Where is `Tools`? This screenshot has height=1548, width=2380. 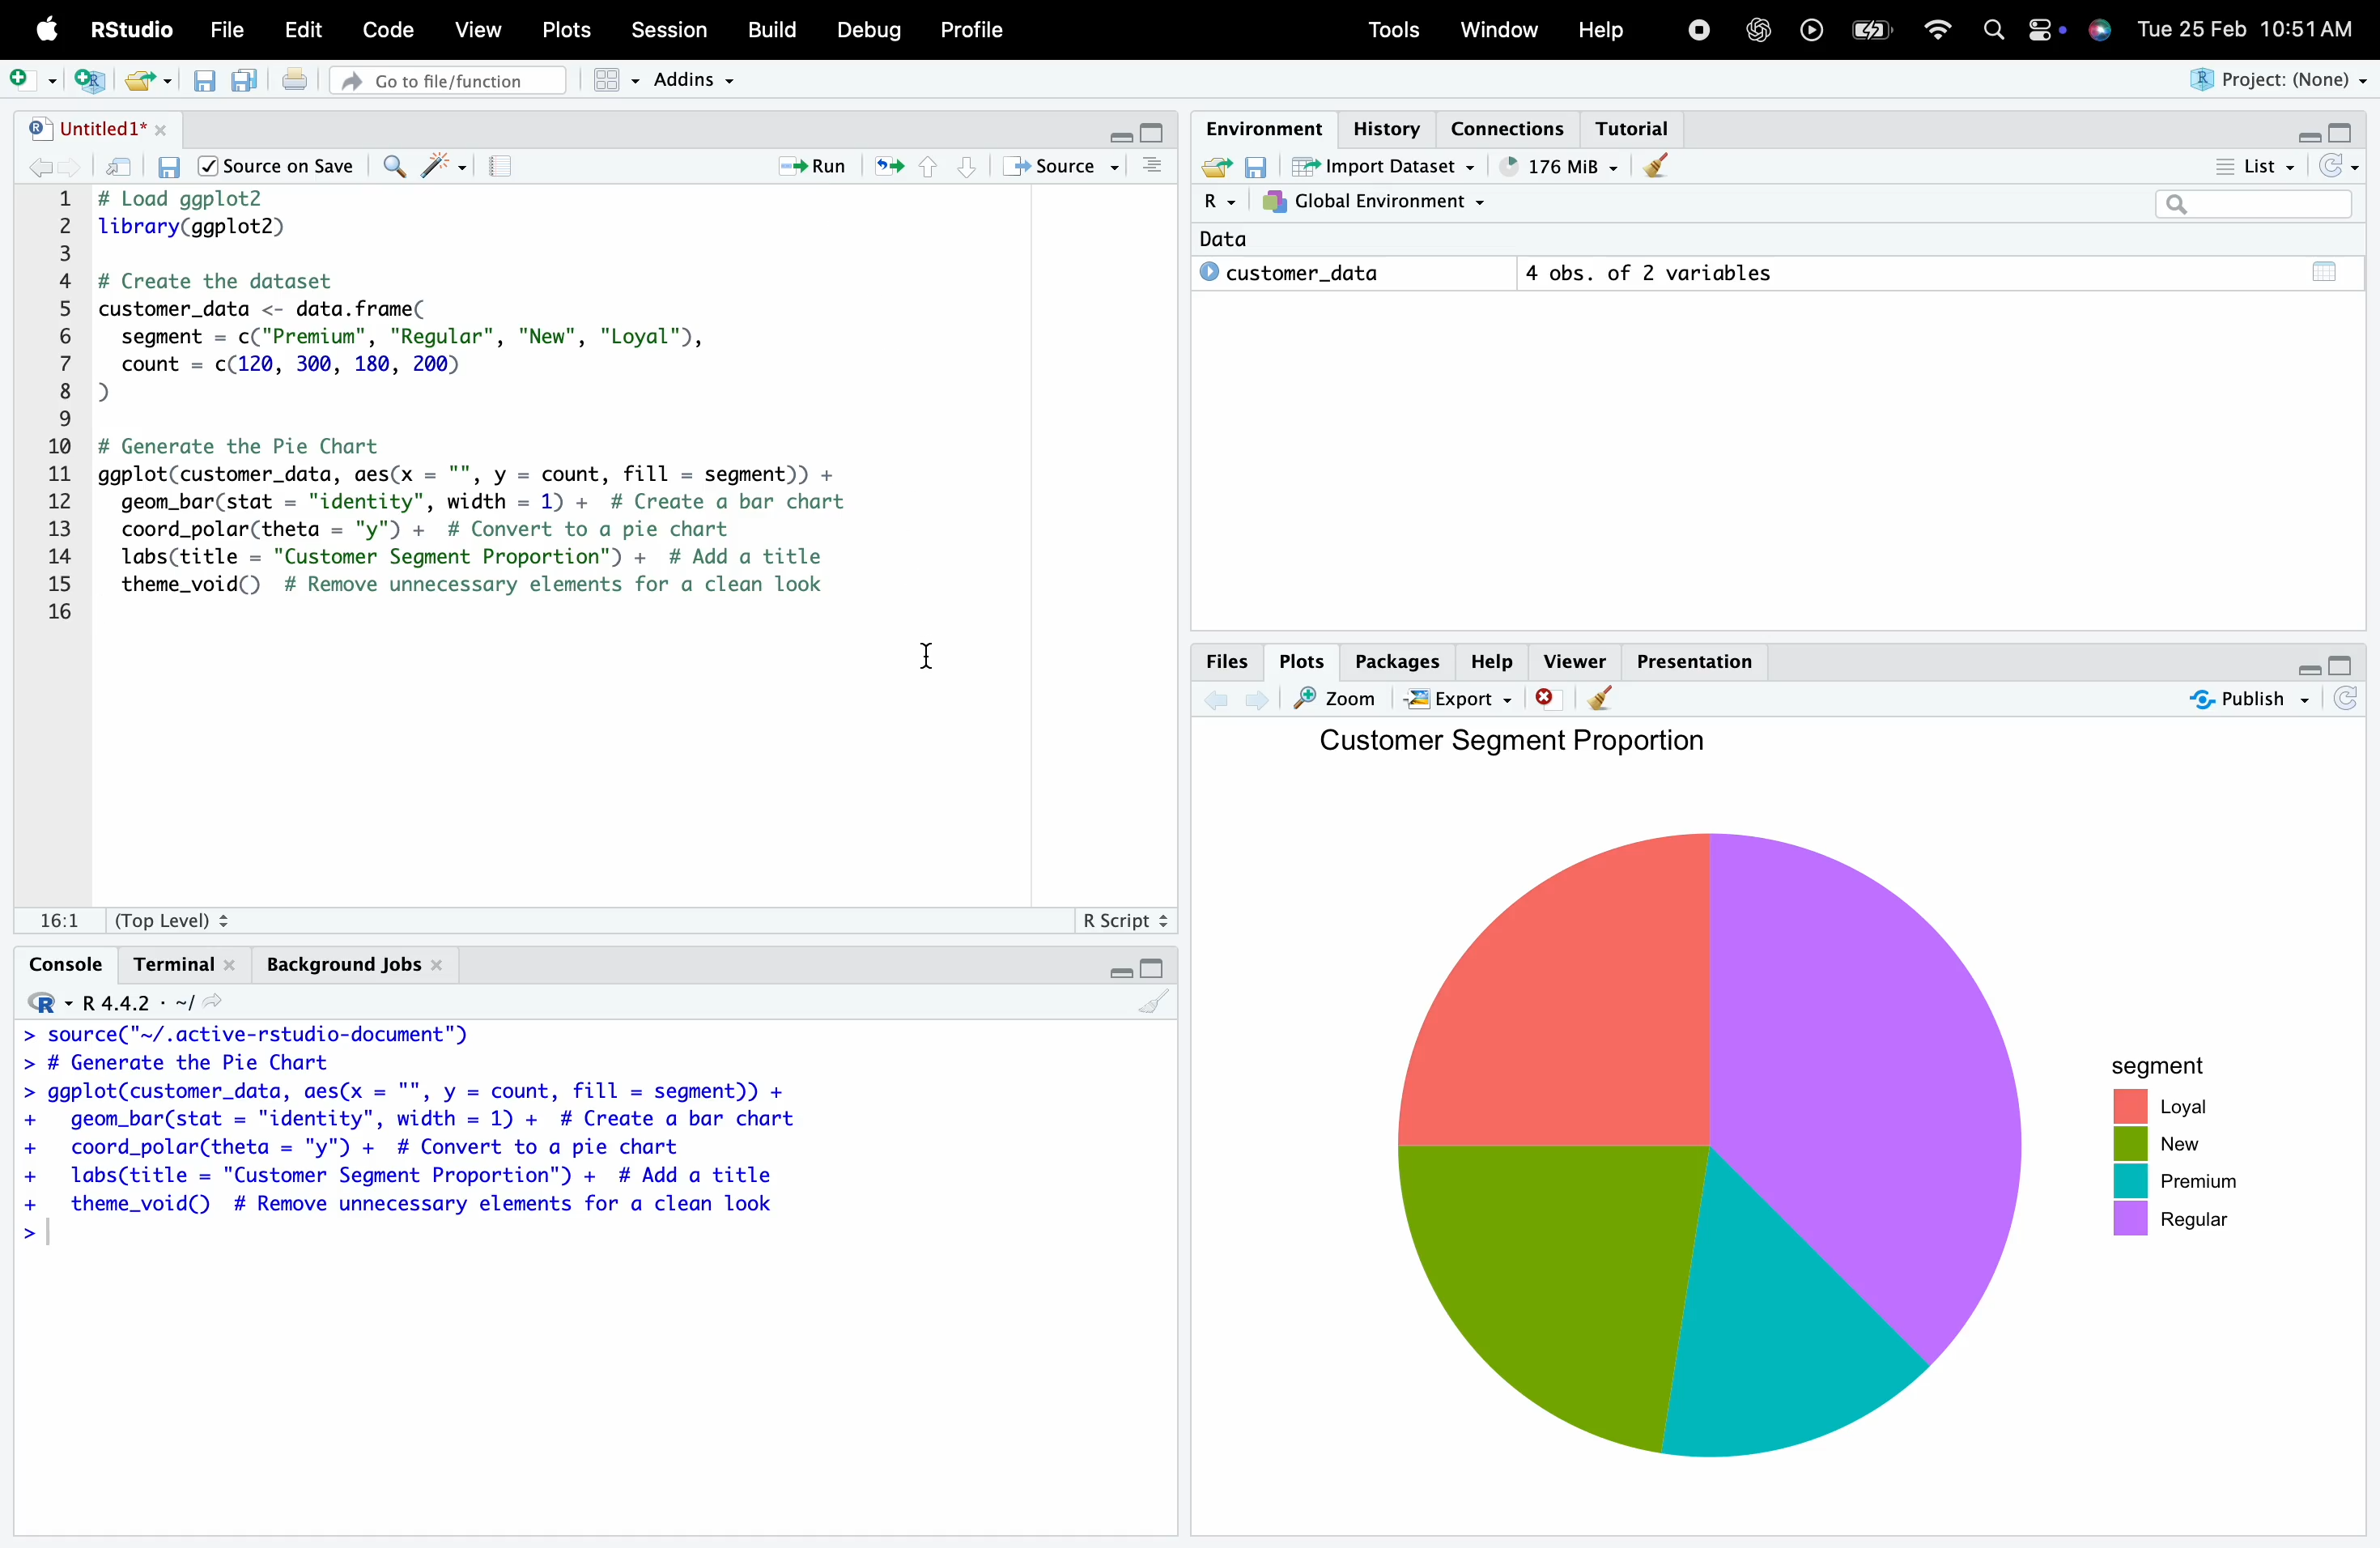
Tools is located at coordinates (1393, 30).